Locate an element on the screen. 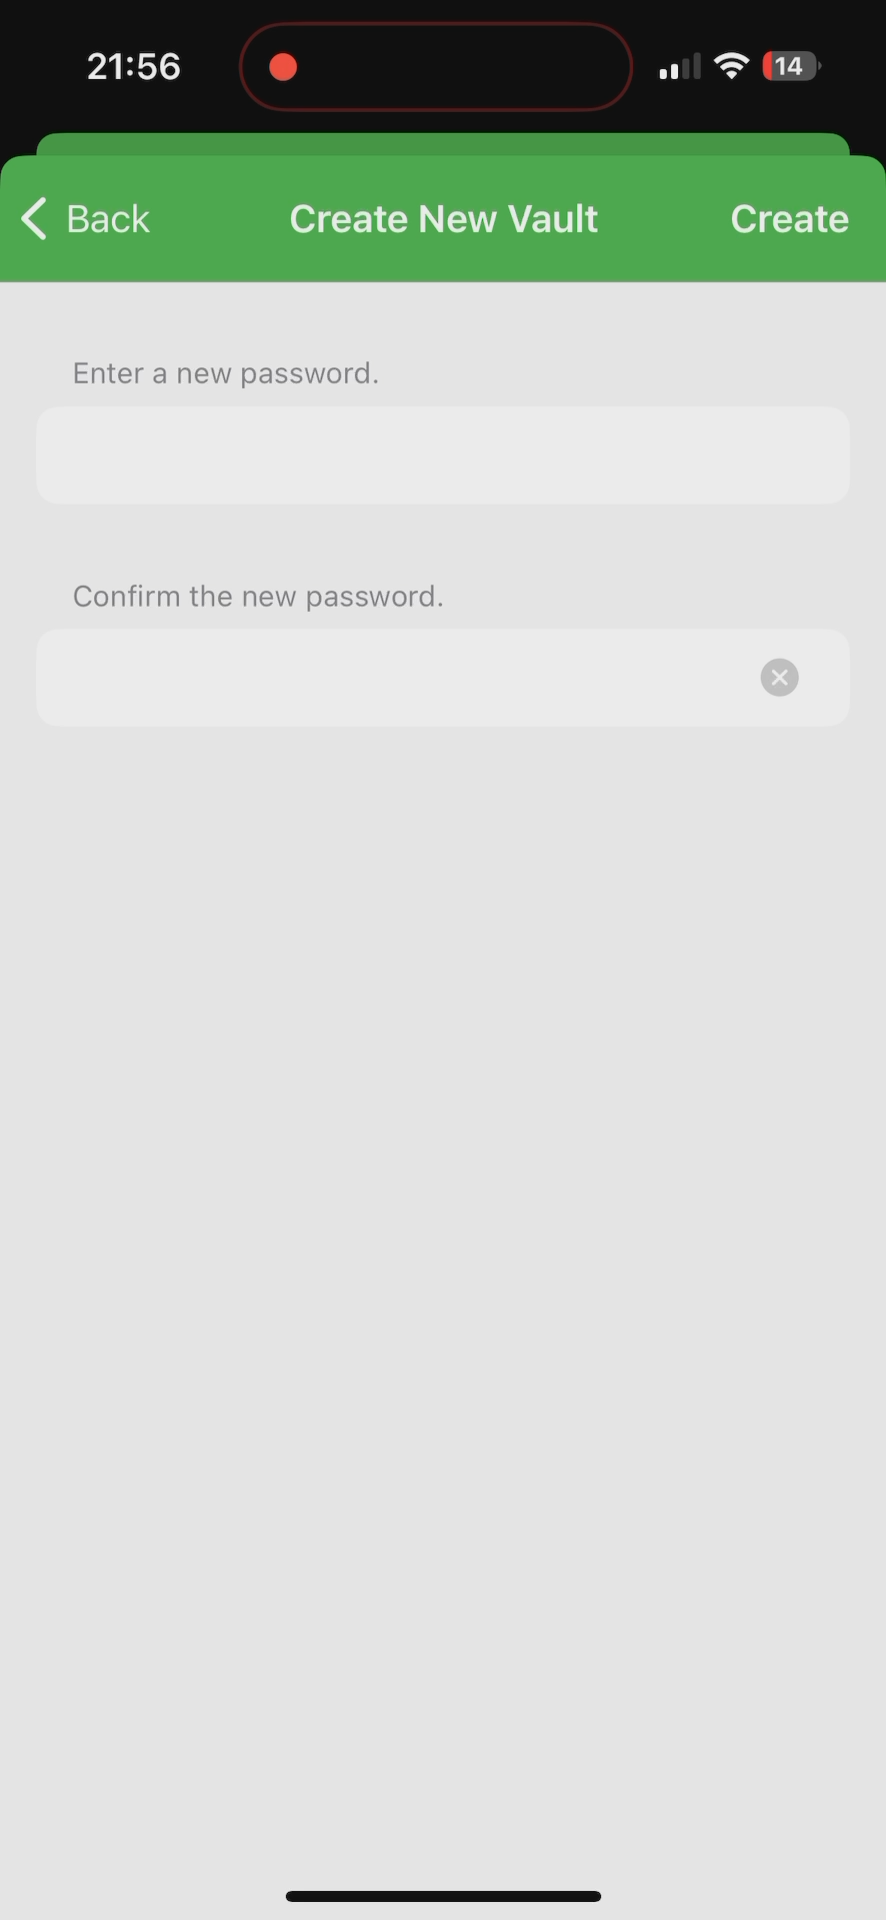   is located at coordinates (455, 213).